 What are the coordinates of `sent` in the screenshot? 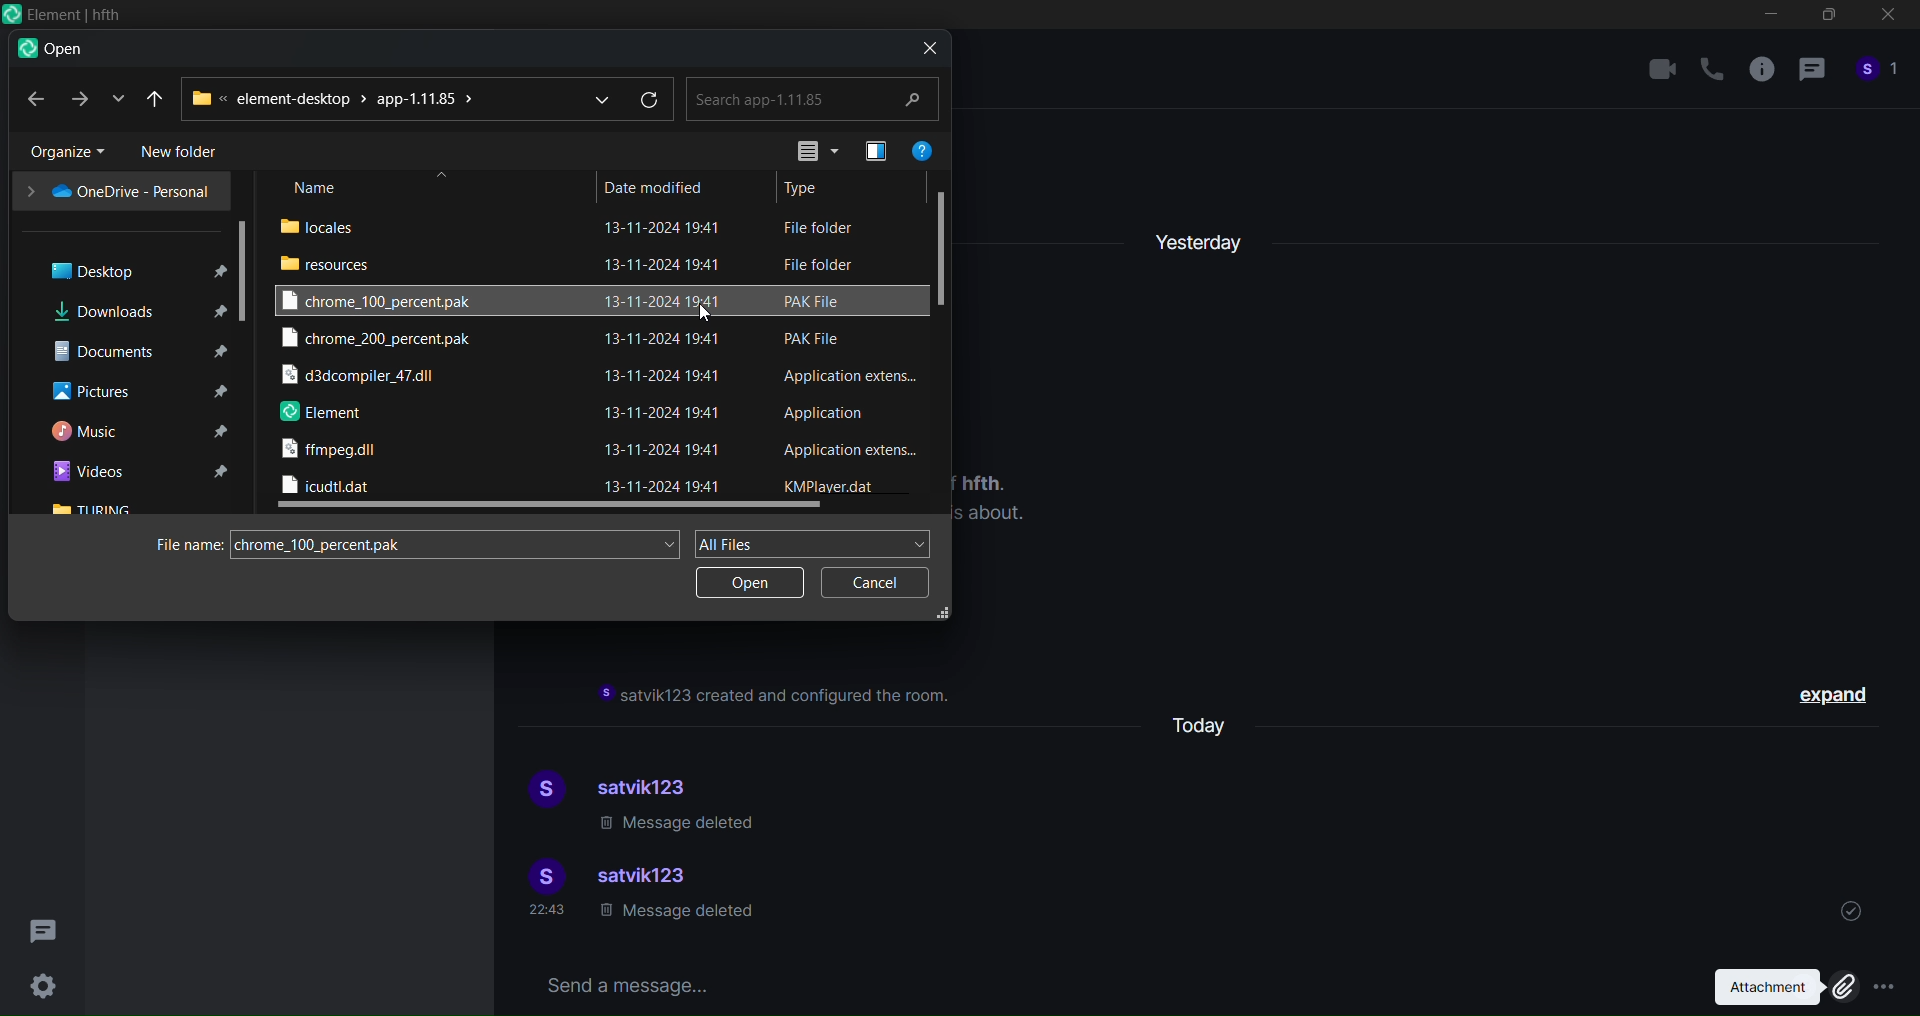 It's located at (1851, 908).